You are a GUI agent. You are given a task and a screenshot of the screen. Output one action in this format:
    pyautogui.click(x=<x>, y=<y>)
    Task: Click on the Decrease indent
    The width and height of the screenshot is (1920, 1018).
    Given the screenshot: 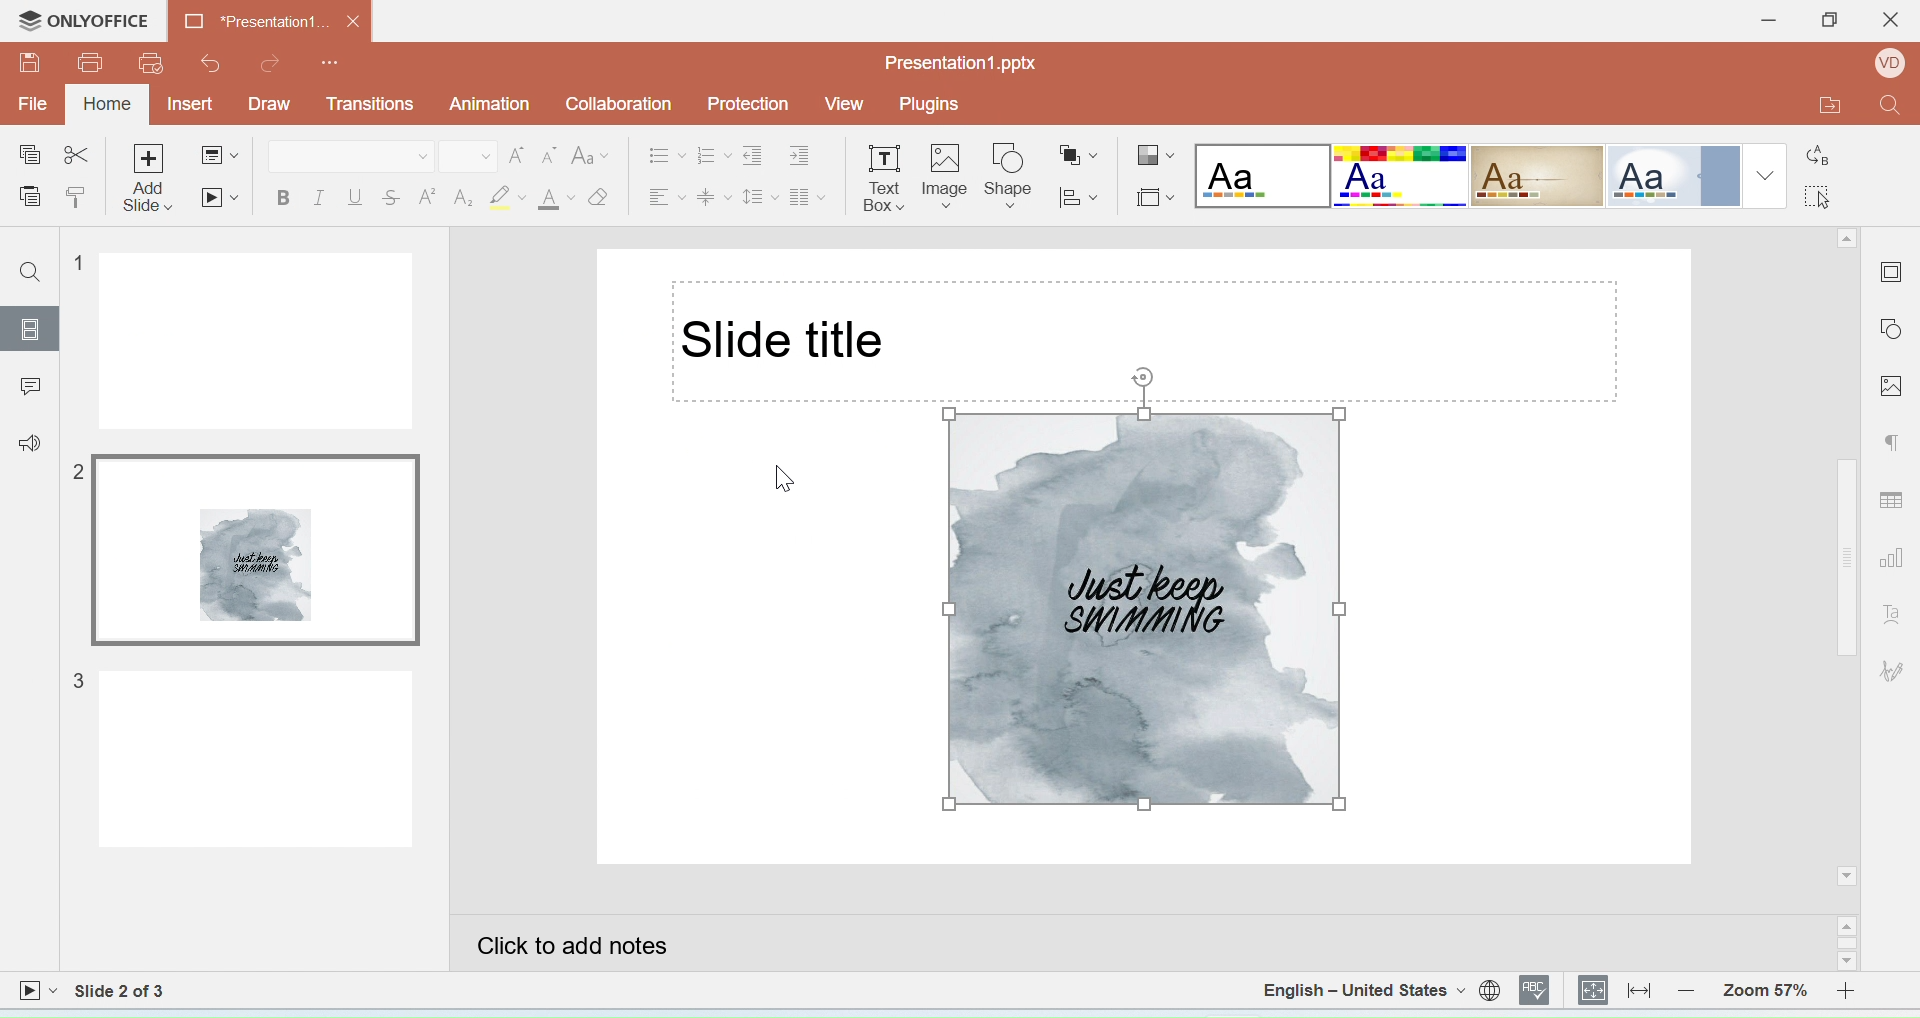 What is the action you would take?
    pyautogui.click(x=757, y=153)
    